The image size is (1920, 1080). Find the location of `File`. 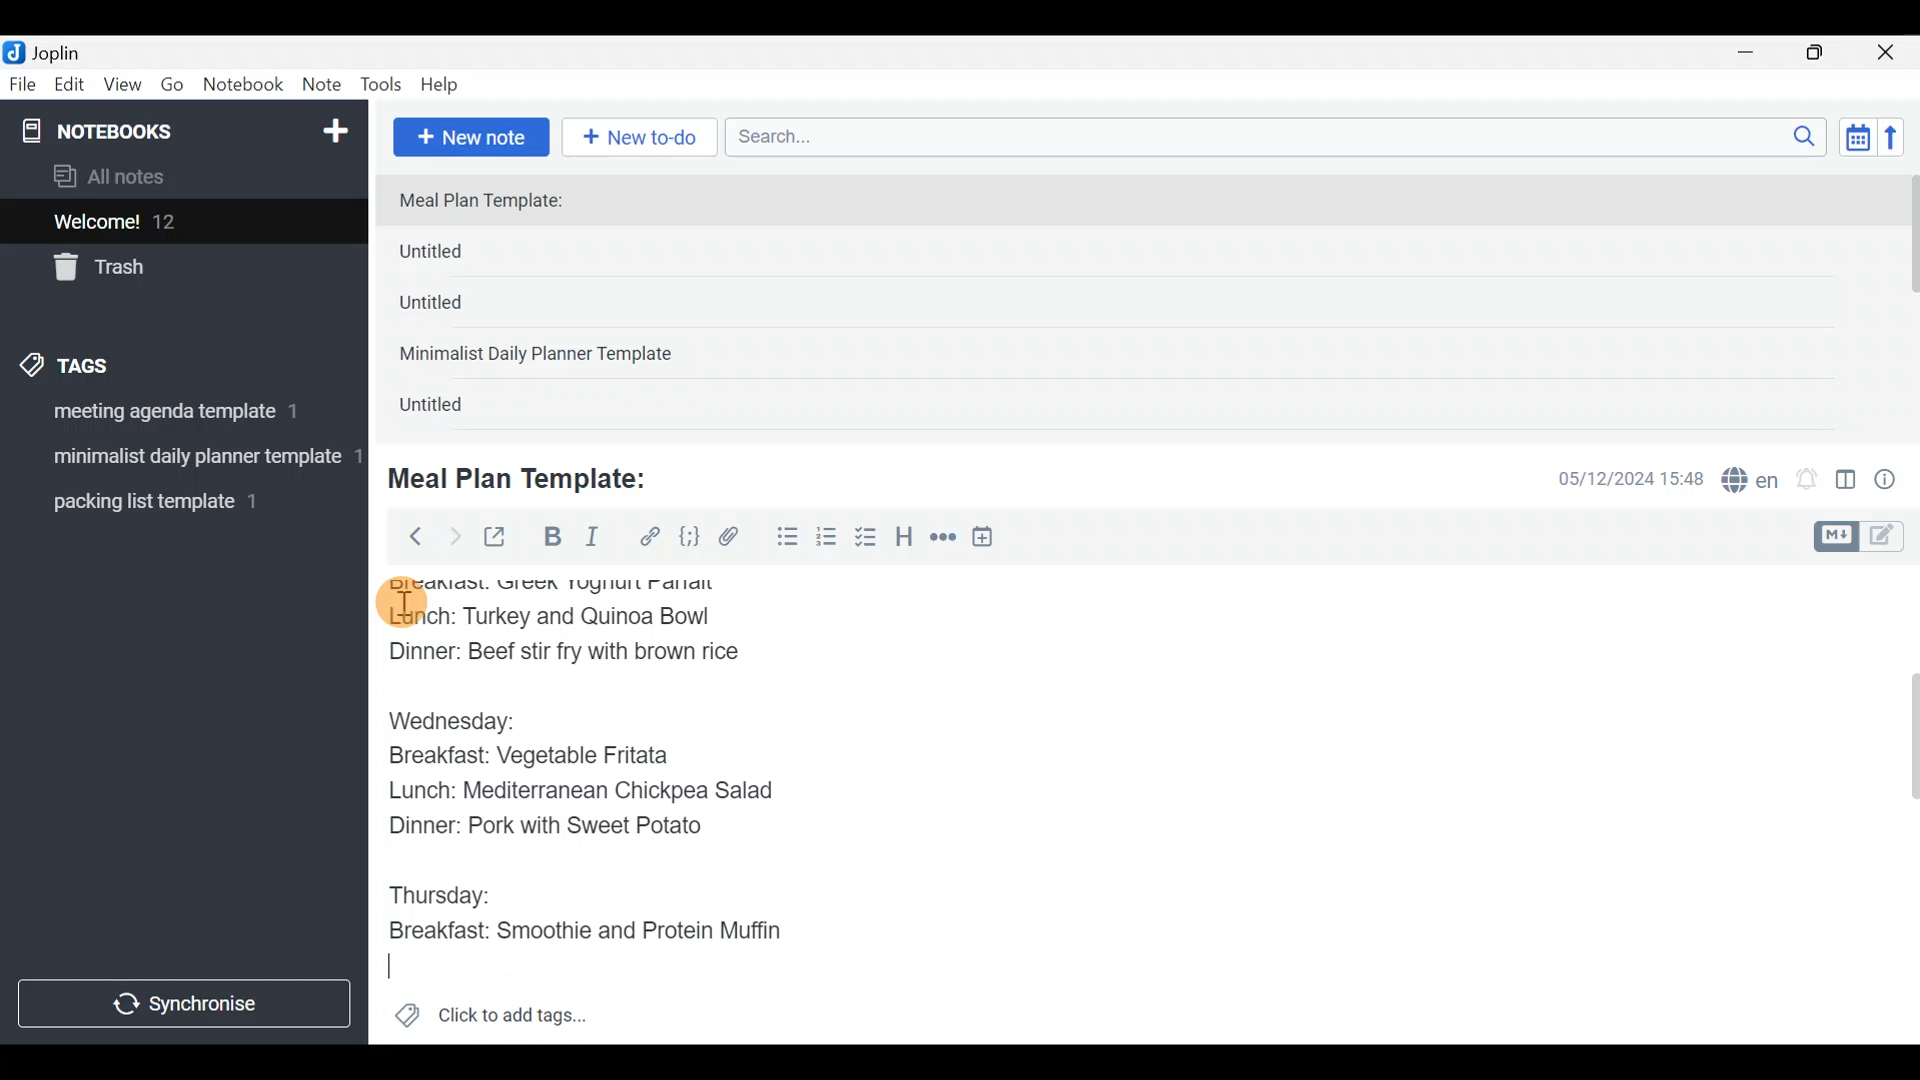

File is located at coordinates (24, 85).